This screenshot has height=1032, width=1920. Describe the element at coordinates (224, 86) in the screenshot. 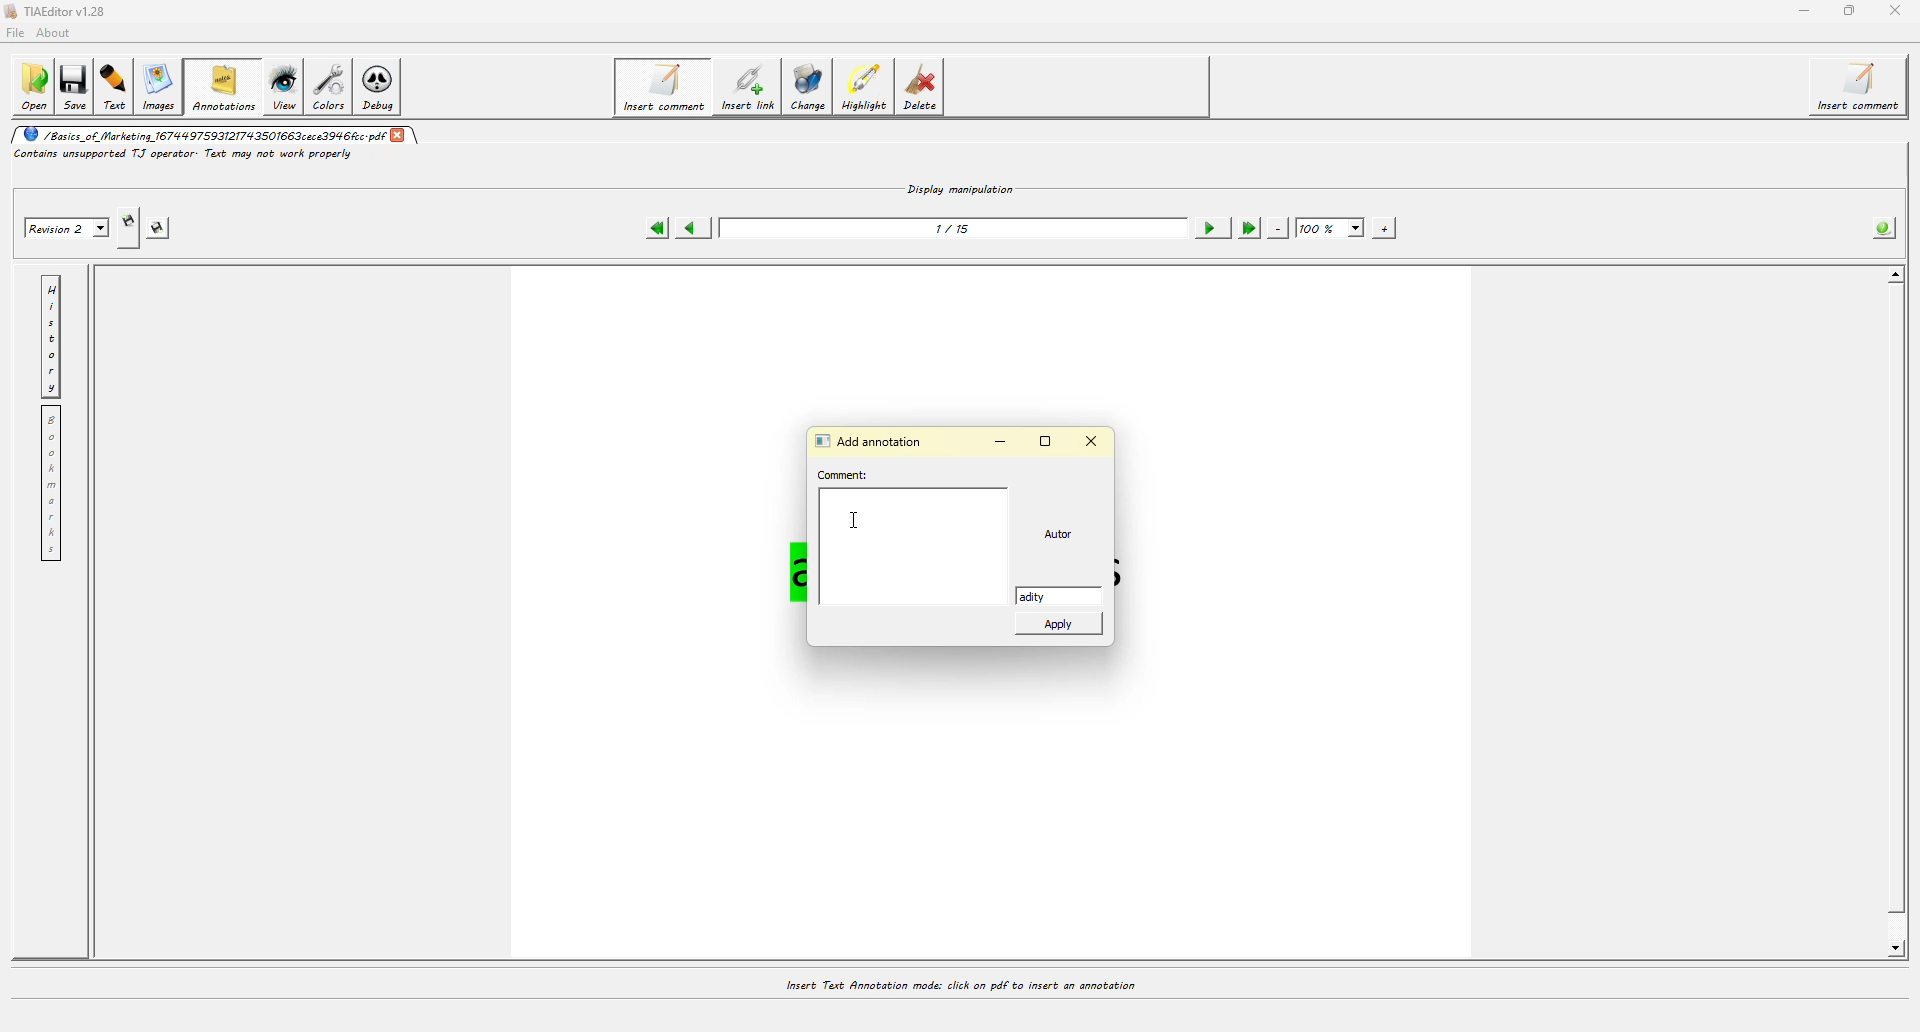

I see `annotations` at that location.